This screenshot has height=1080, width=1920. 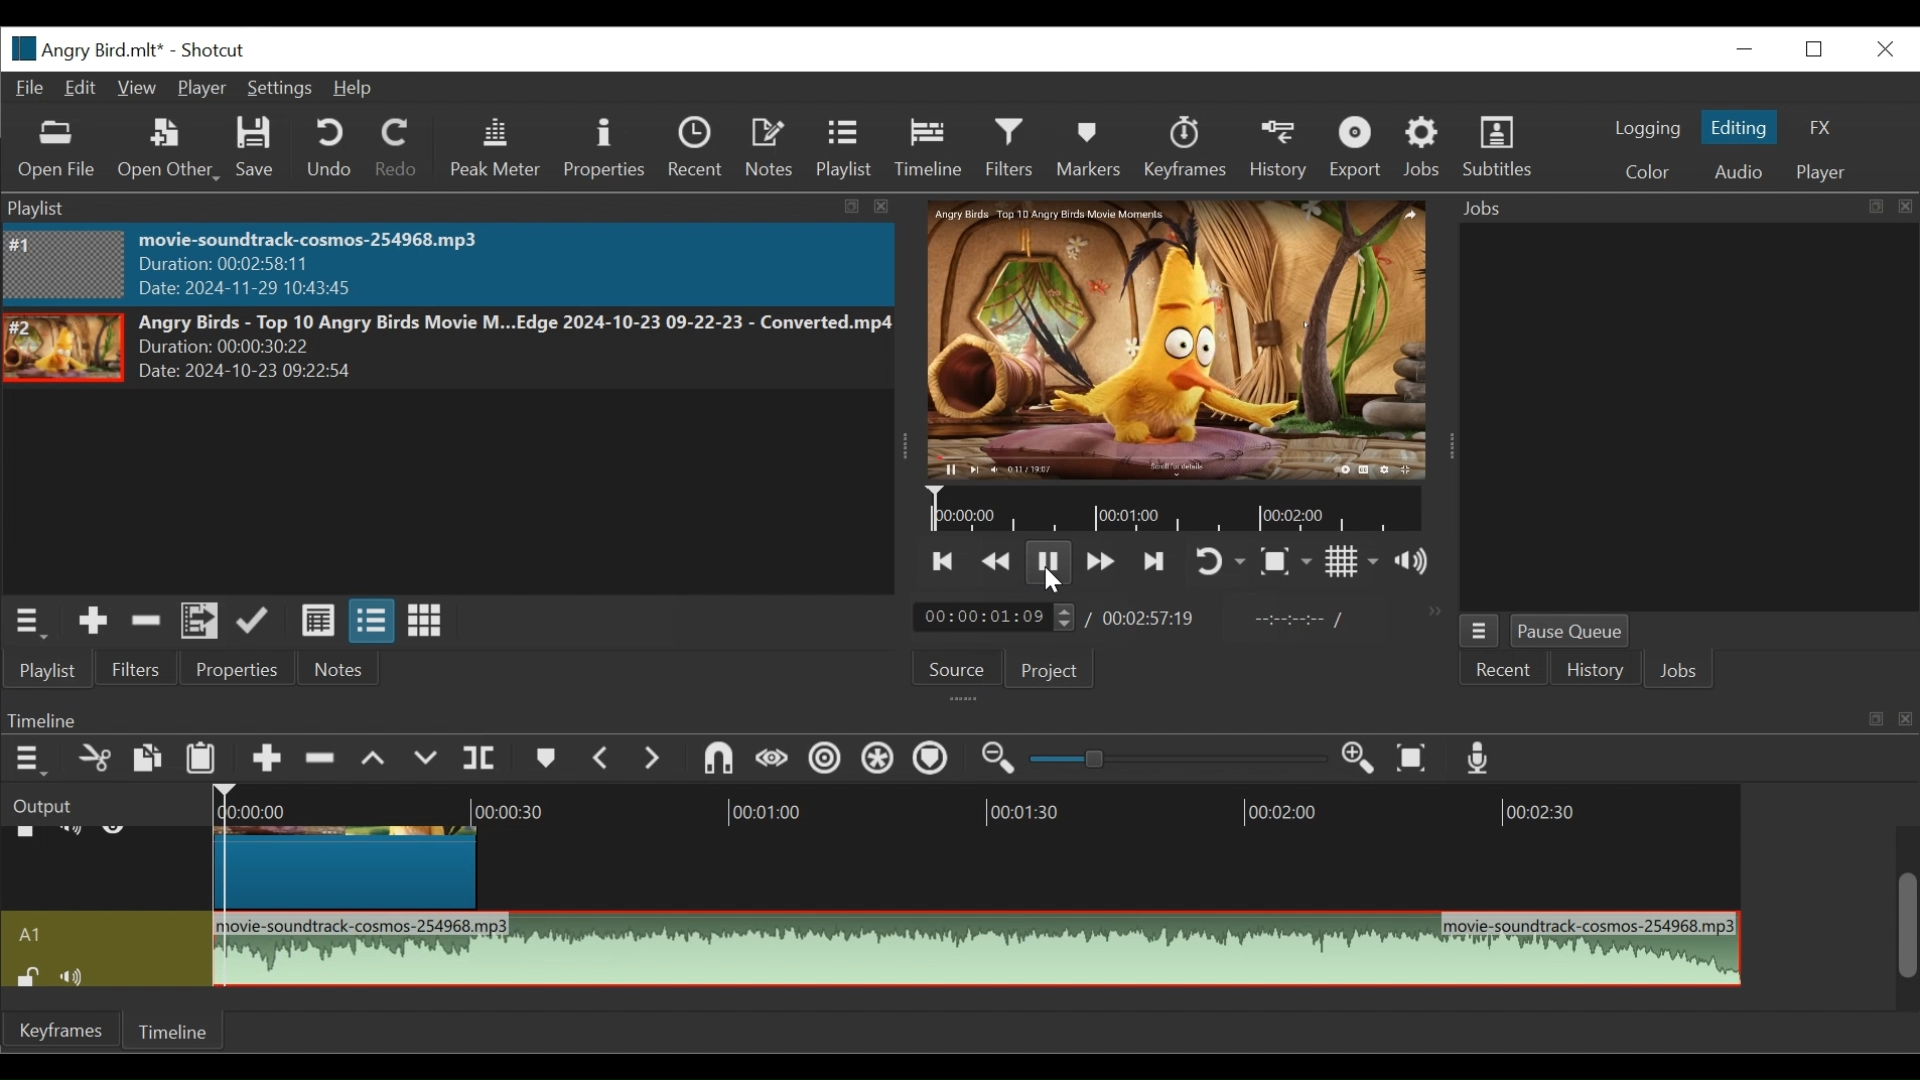 What do you see at coordinates (371, 622) in the screenshot?
I see `View as files` at bounding box center [371, 622].